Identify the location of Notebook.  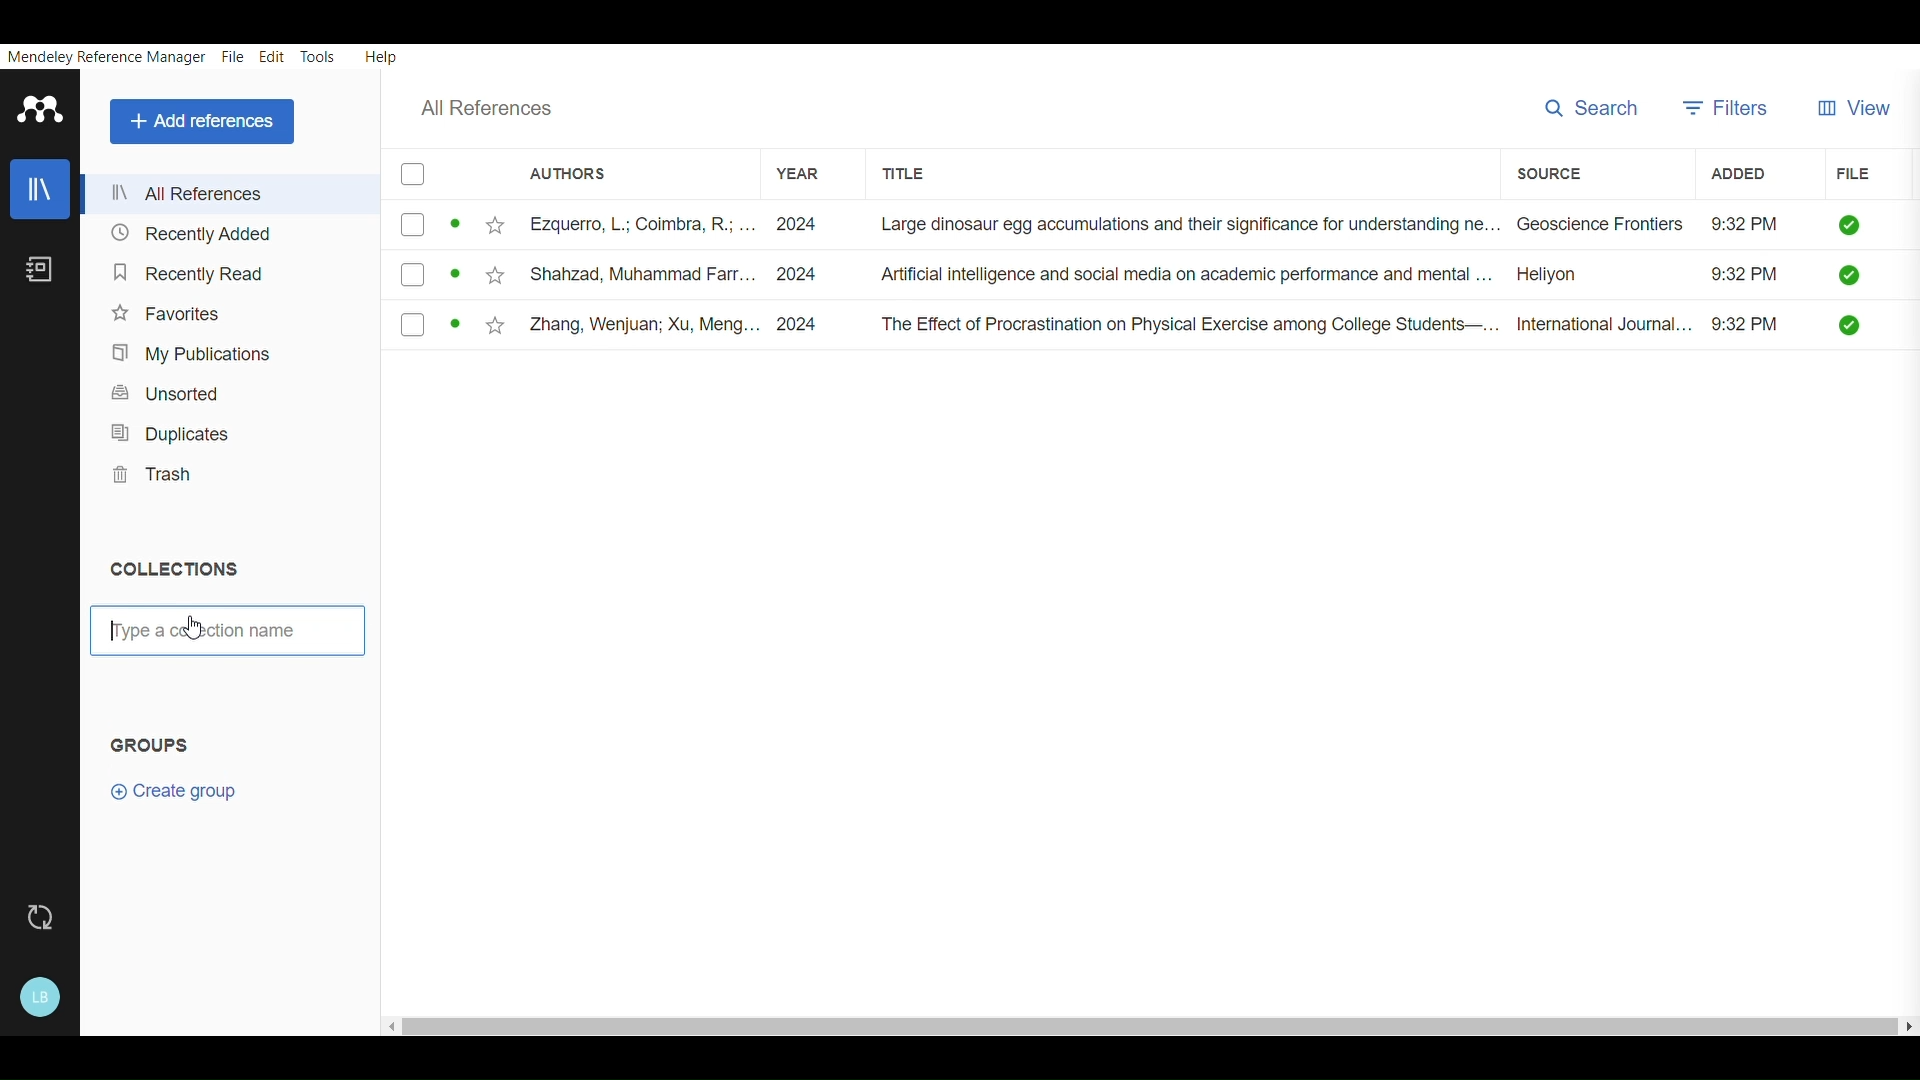
(42, 272).